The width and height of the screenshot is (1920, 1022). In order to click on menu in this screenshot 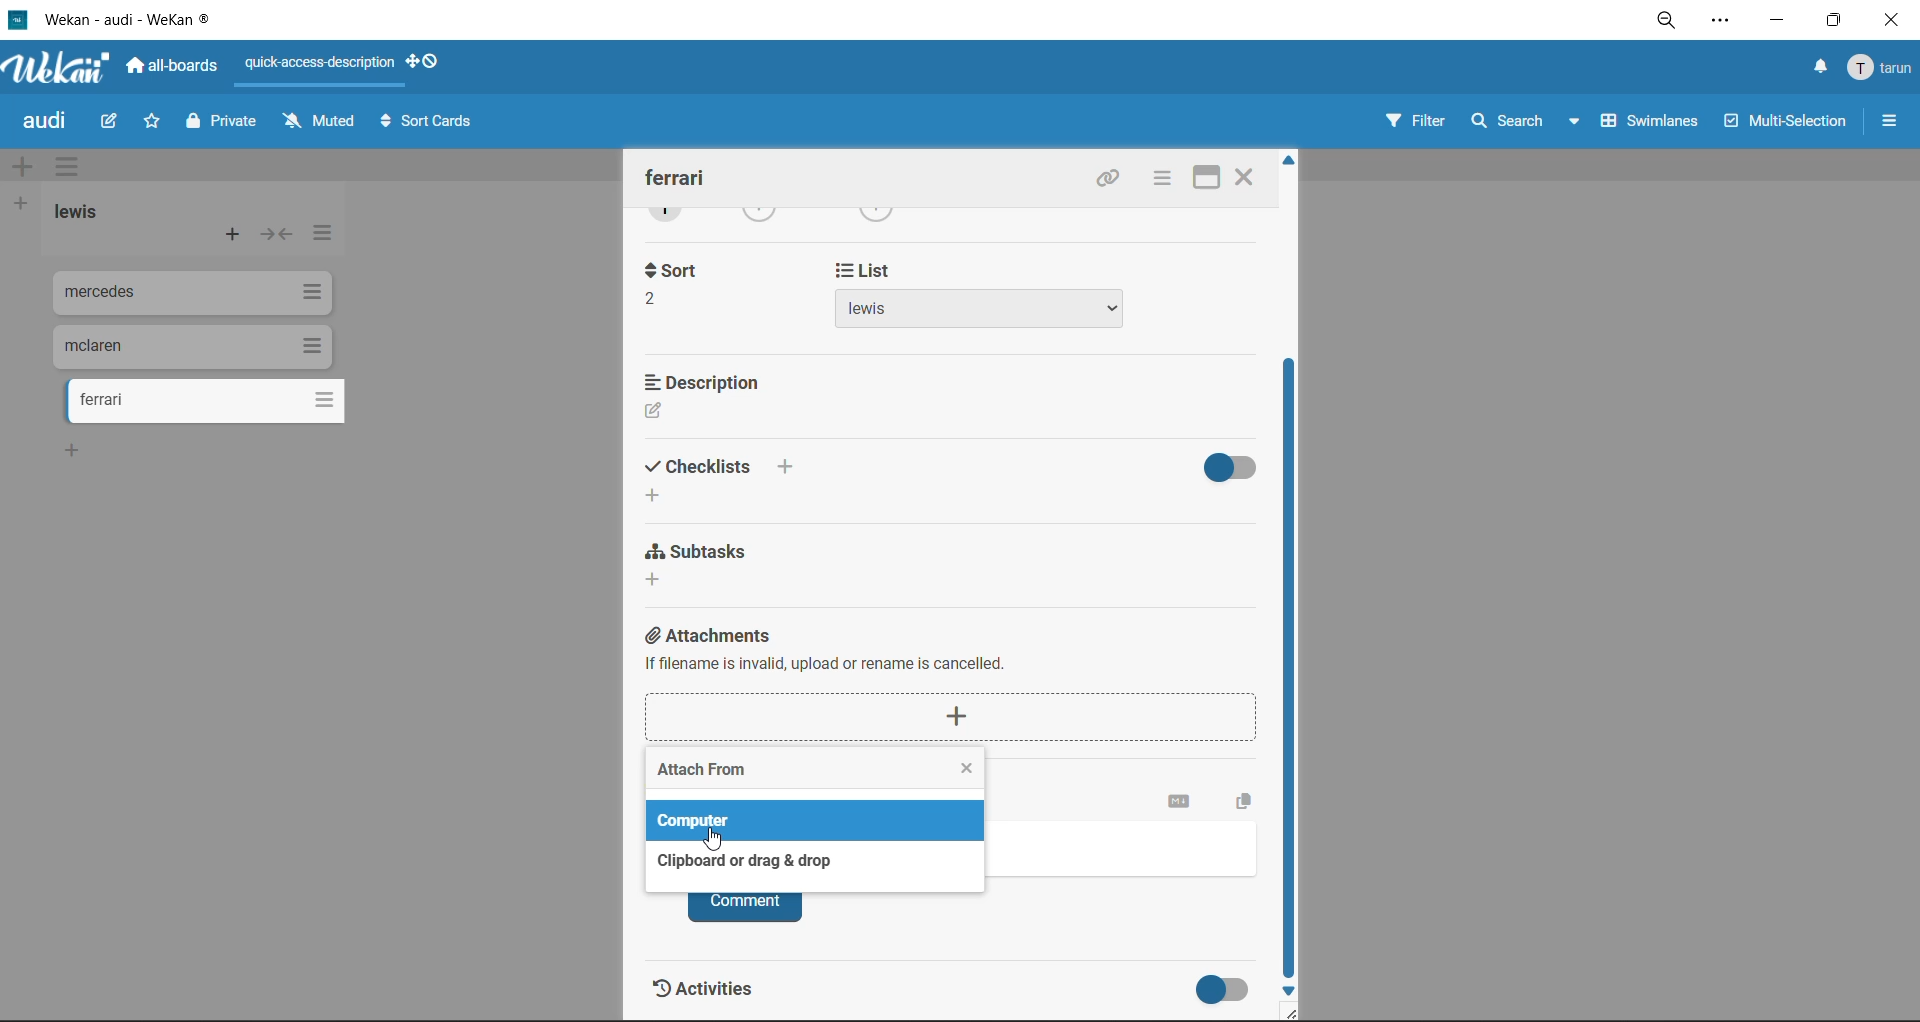, I will do `click(1878, 72)`.